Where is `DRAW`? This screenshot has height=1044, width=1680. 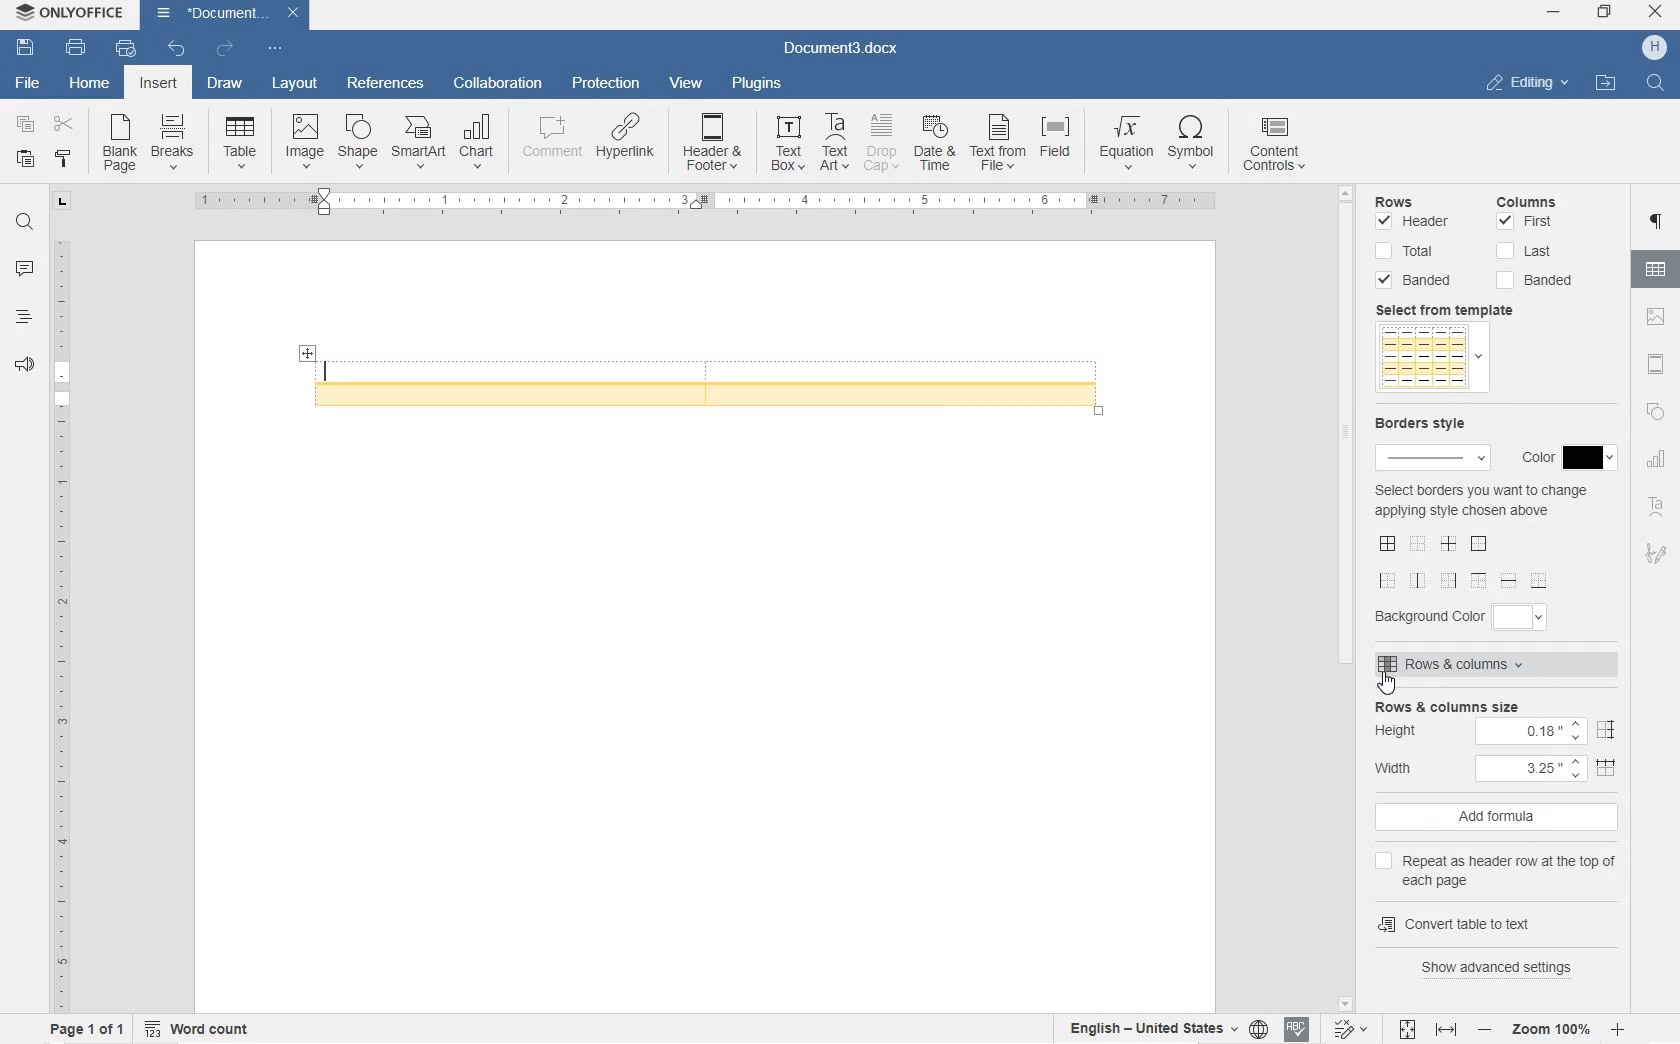
DRAW is located at coordinates (223, 86).